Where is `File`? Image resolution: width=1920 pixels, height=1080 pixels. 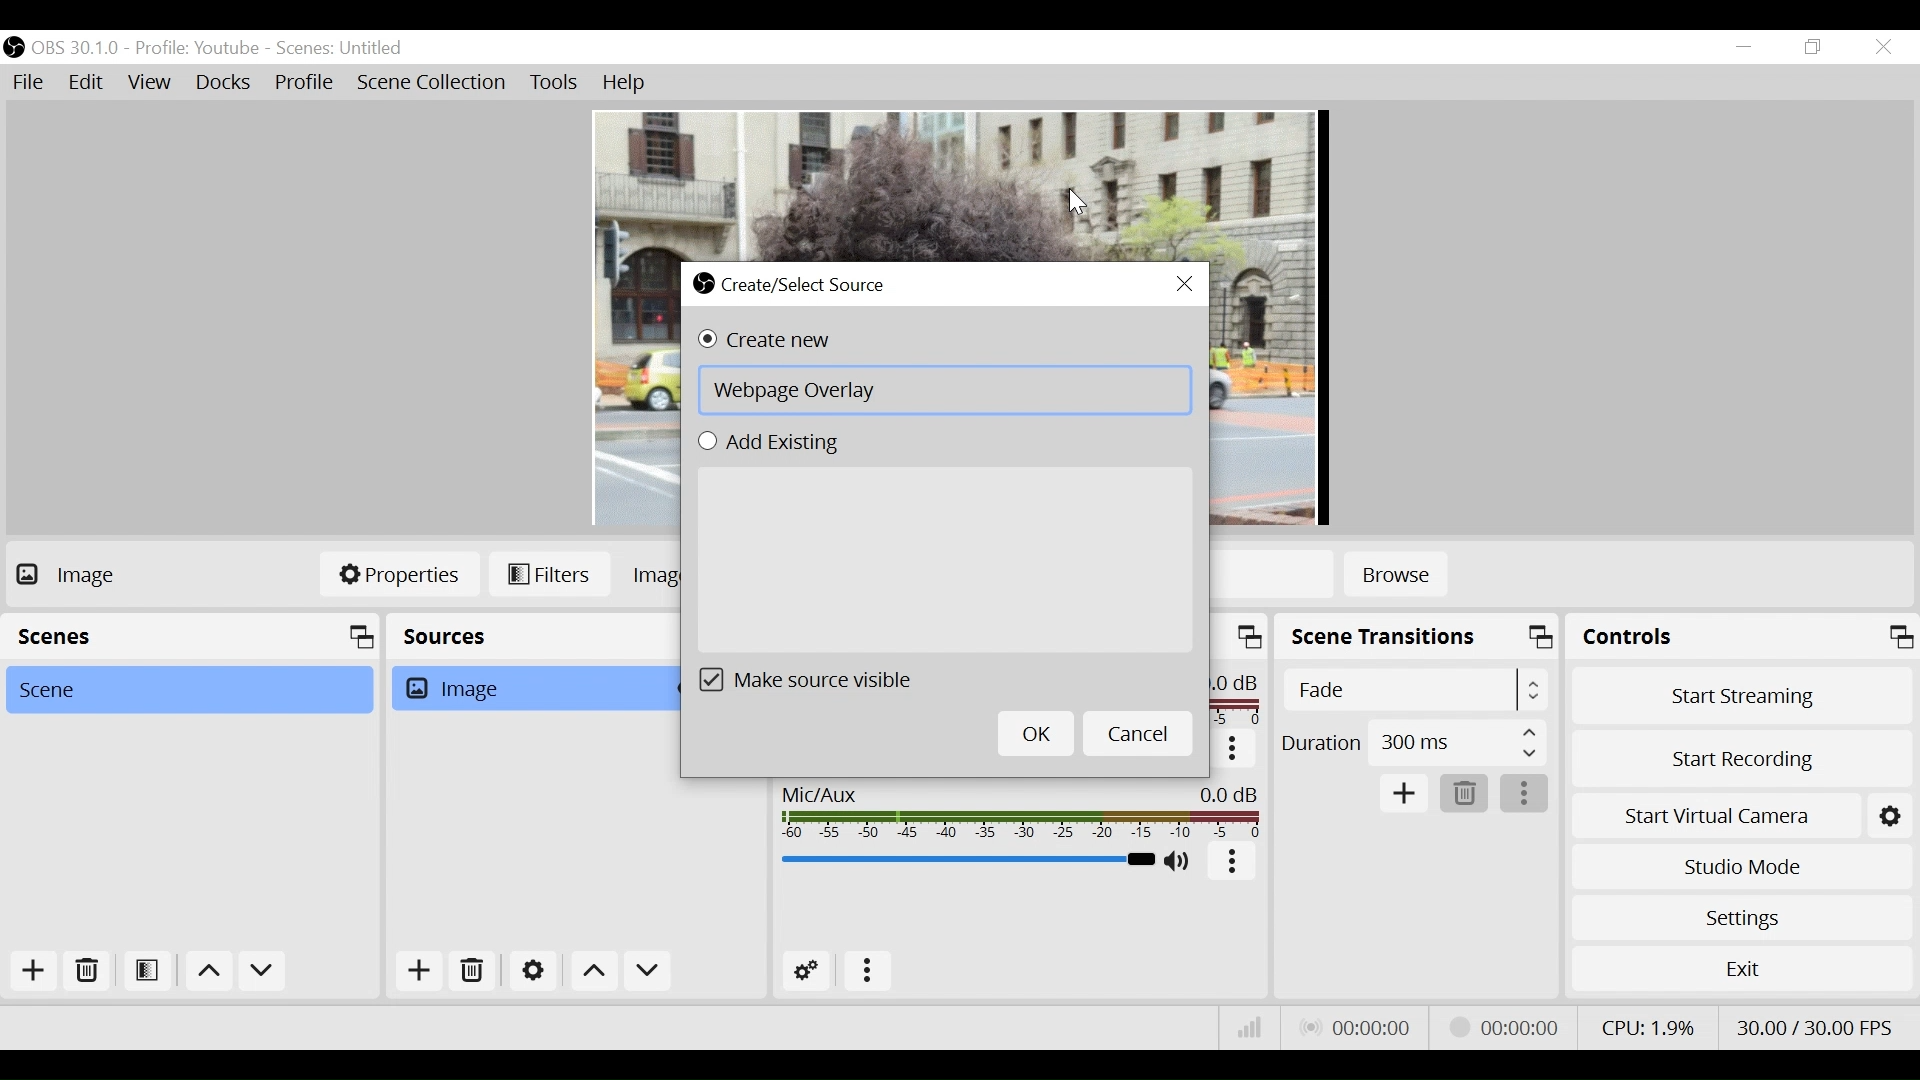
File is located at coordinates (28, 84).